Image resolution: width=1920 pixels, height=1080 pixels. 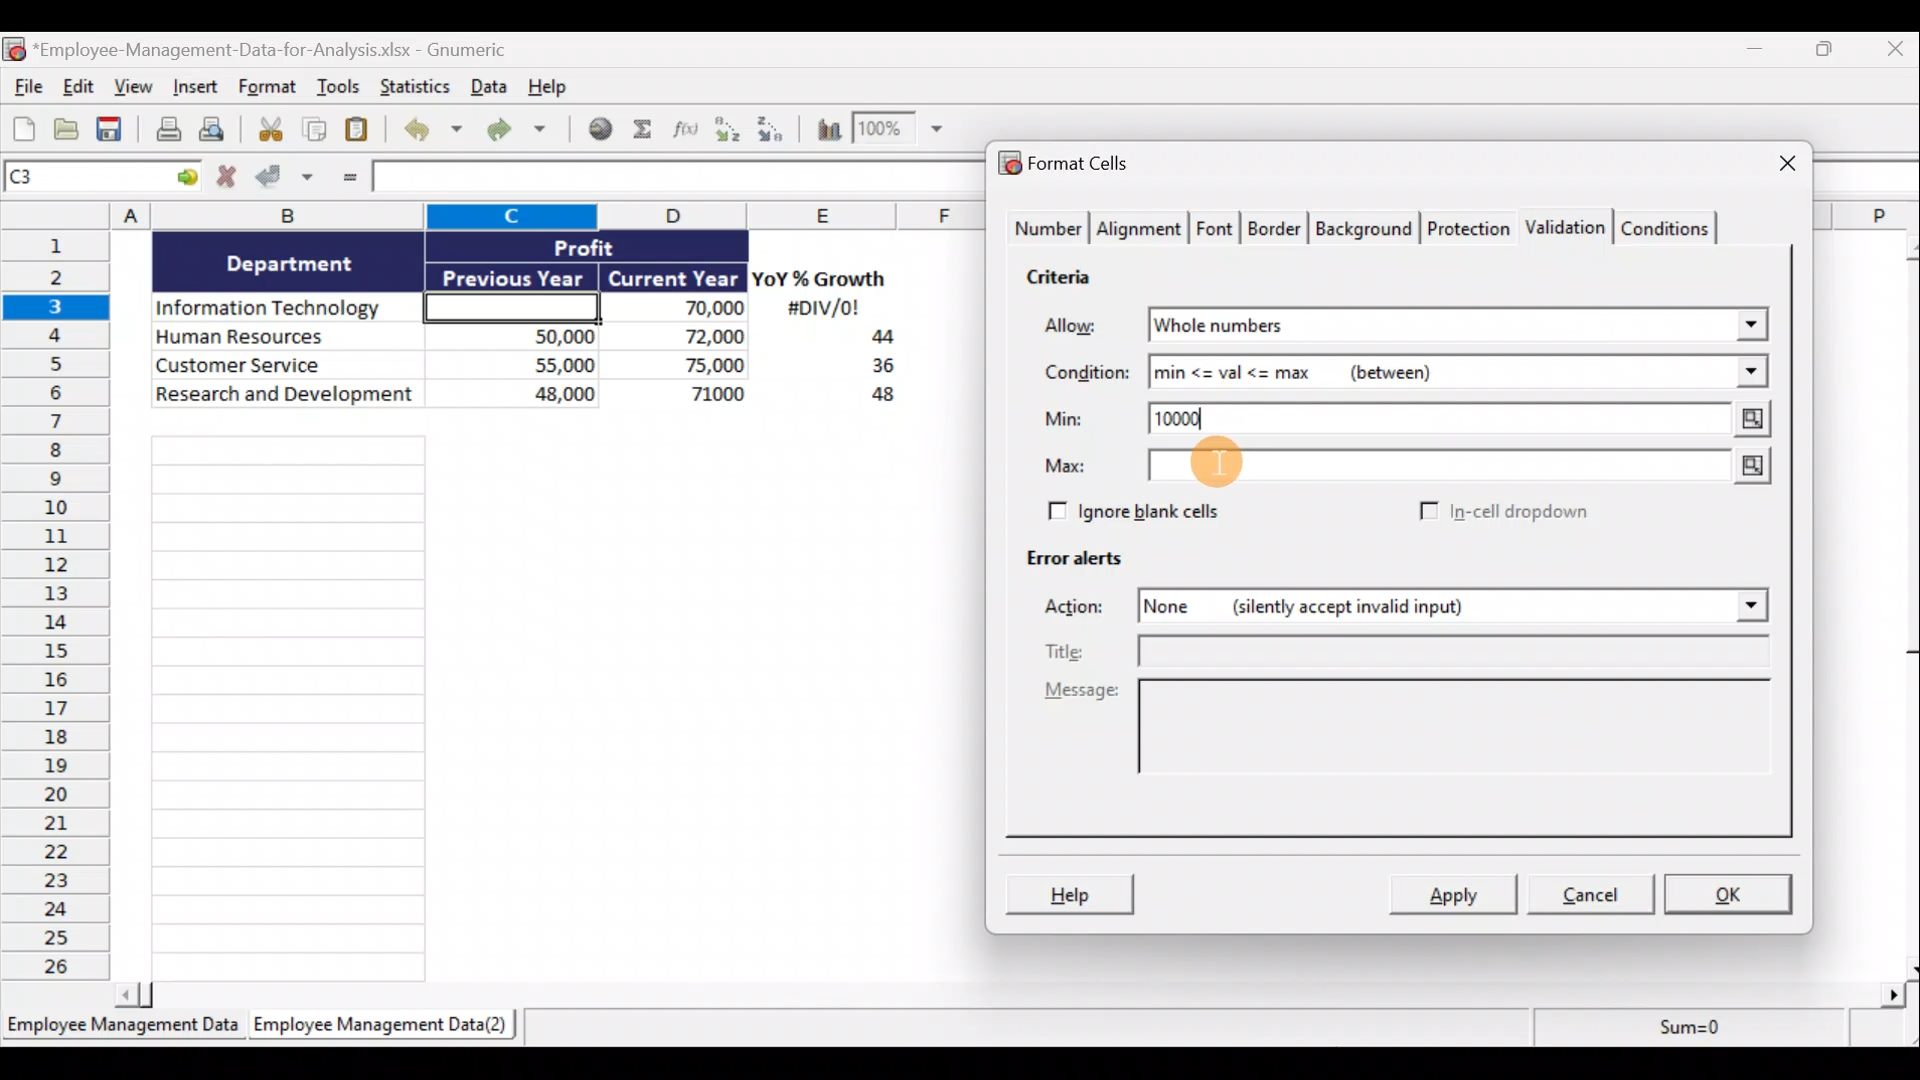 What do you see at coordinates (1746, 609) in the screenshot?
I see `Actions drop down` at bounding box center [1746, 609].